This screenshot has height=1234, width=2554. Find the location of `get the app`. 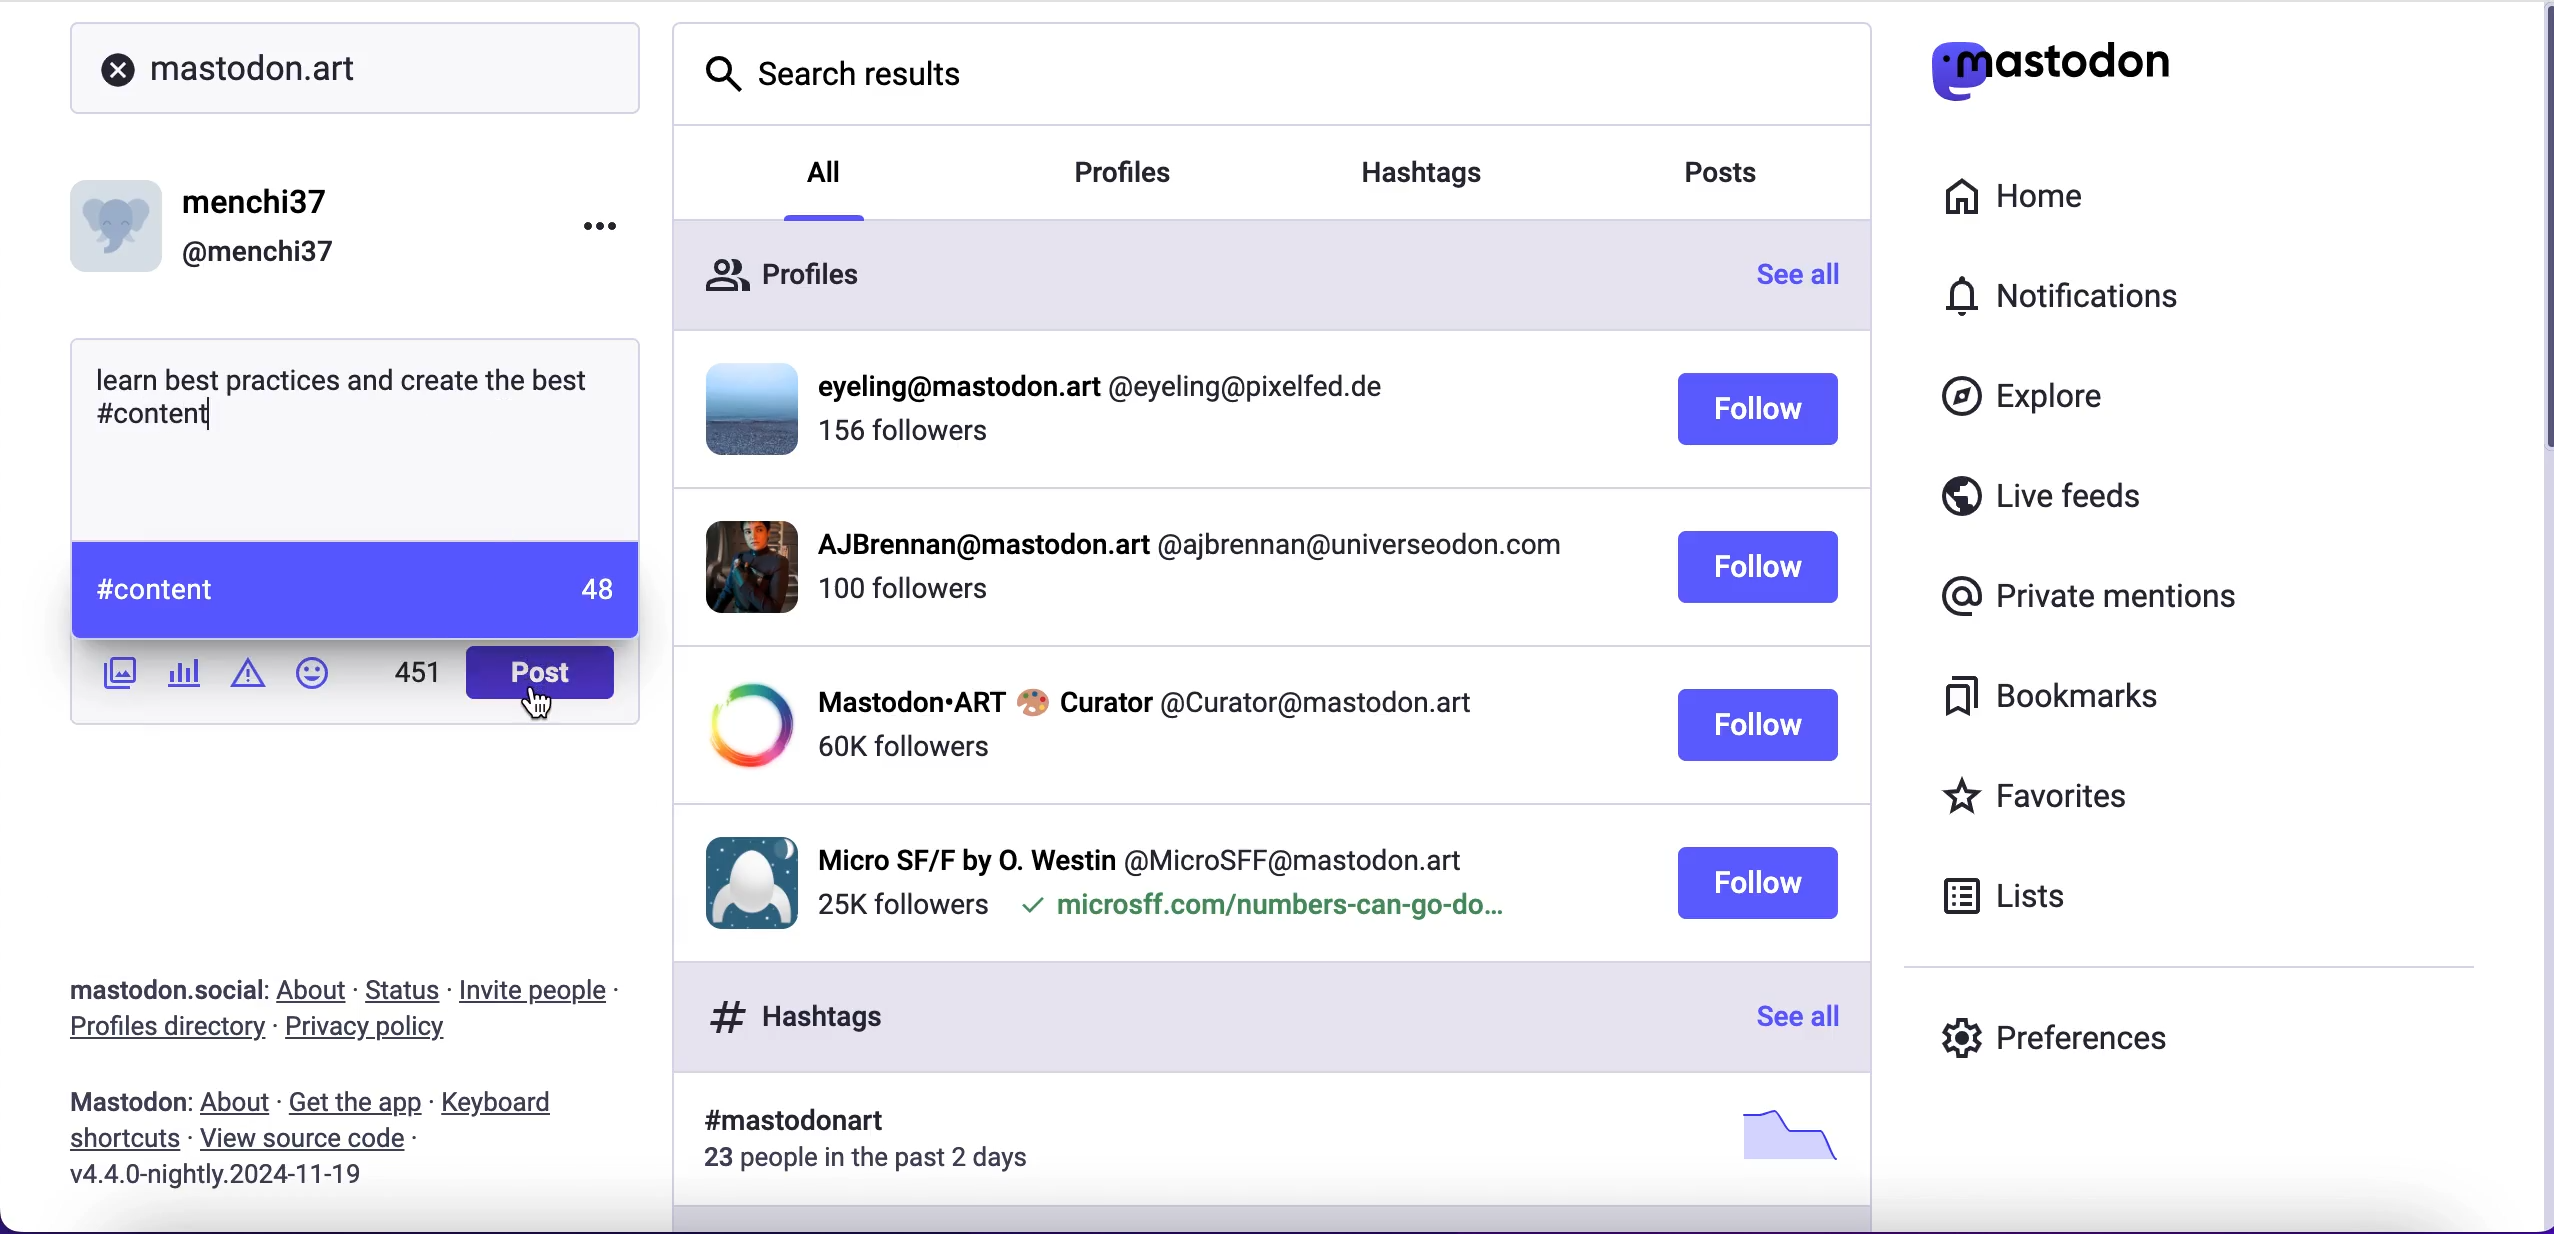

get the app is located at coordinates (354, 1103).